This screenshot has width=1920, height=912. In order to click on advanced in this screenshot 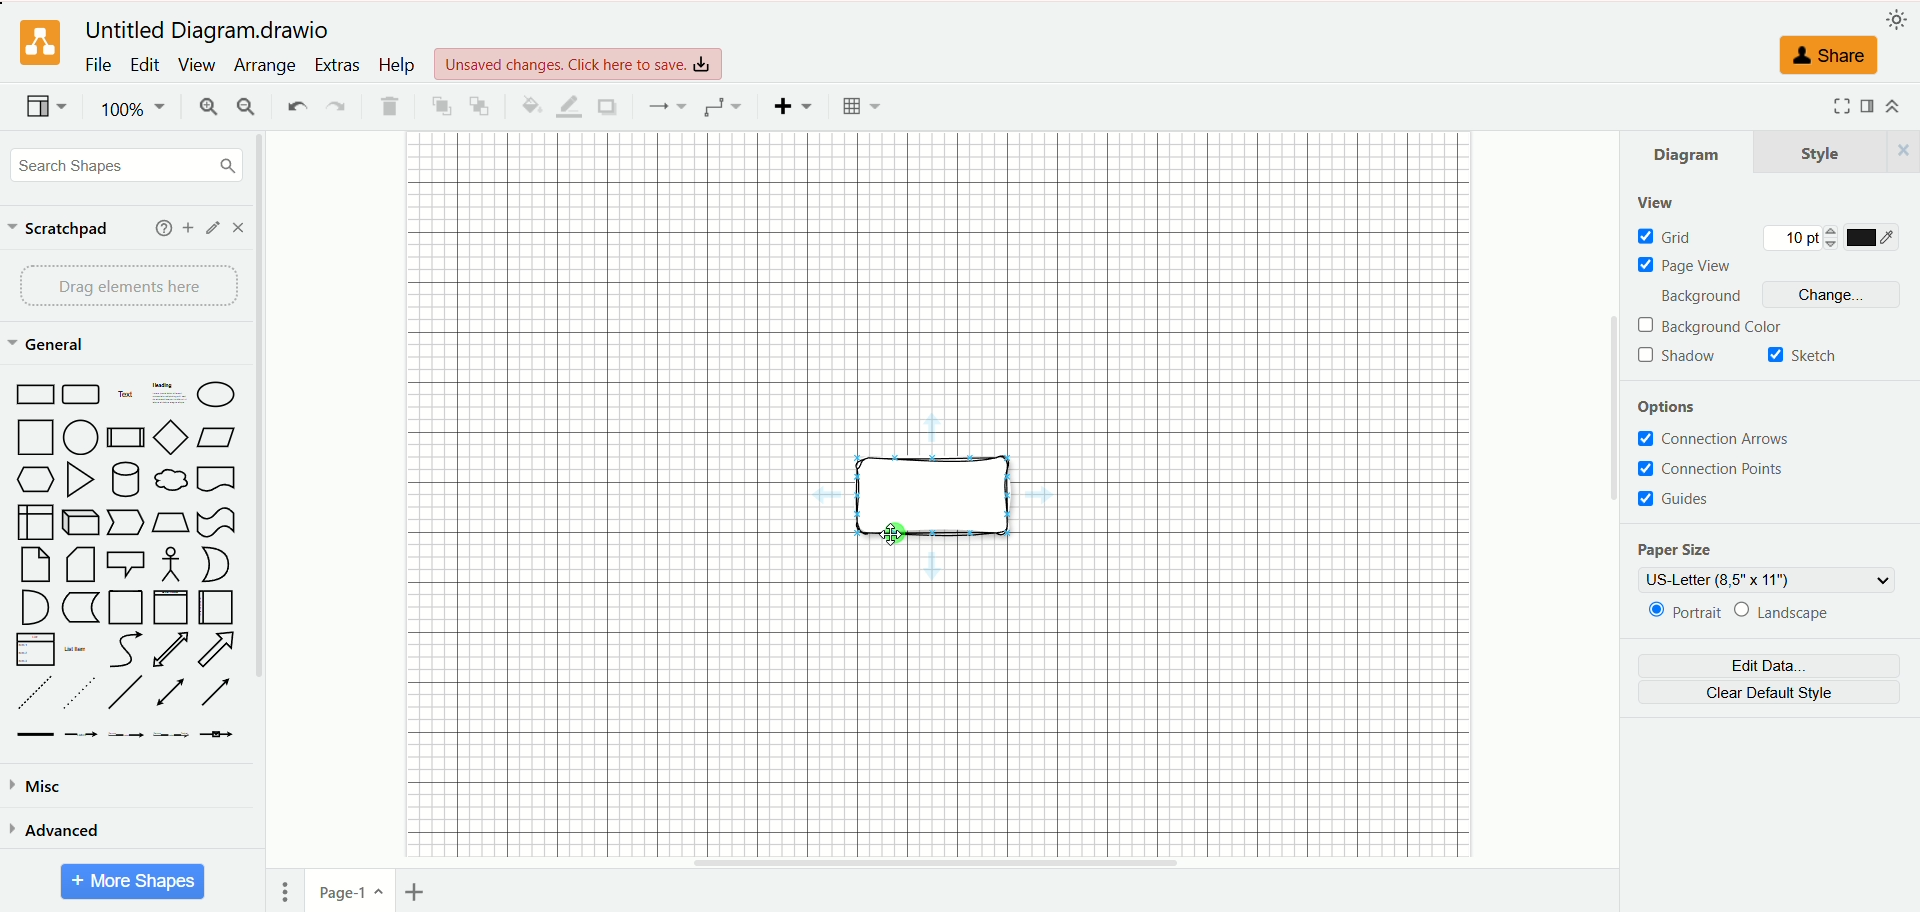, I will do `click(55, 829)`.